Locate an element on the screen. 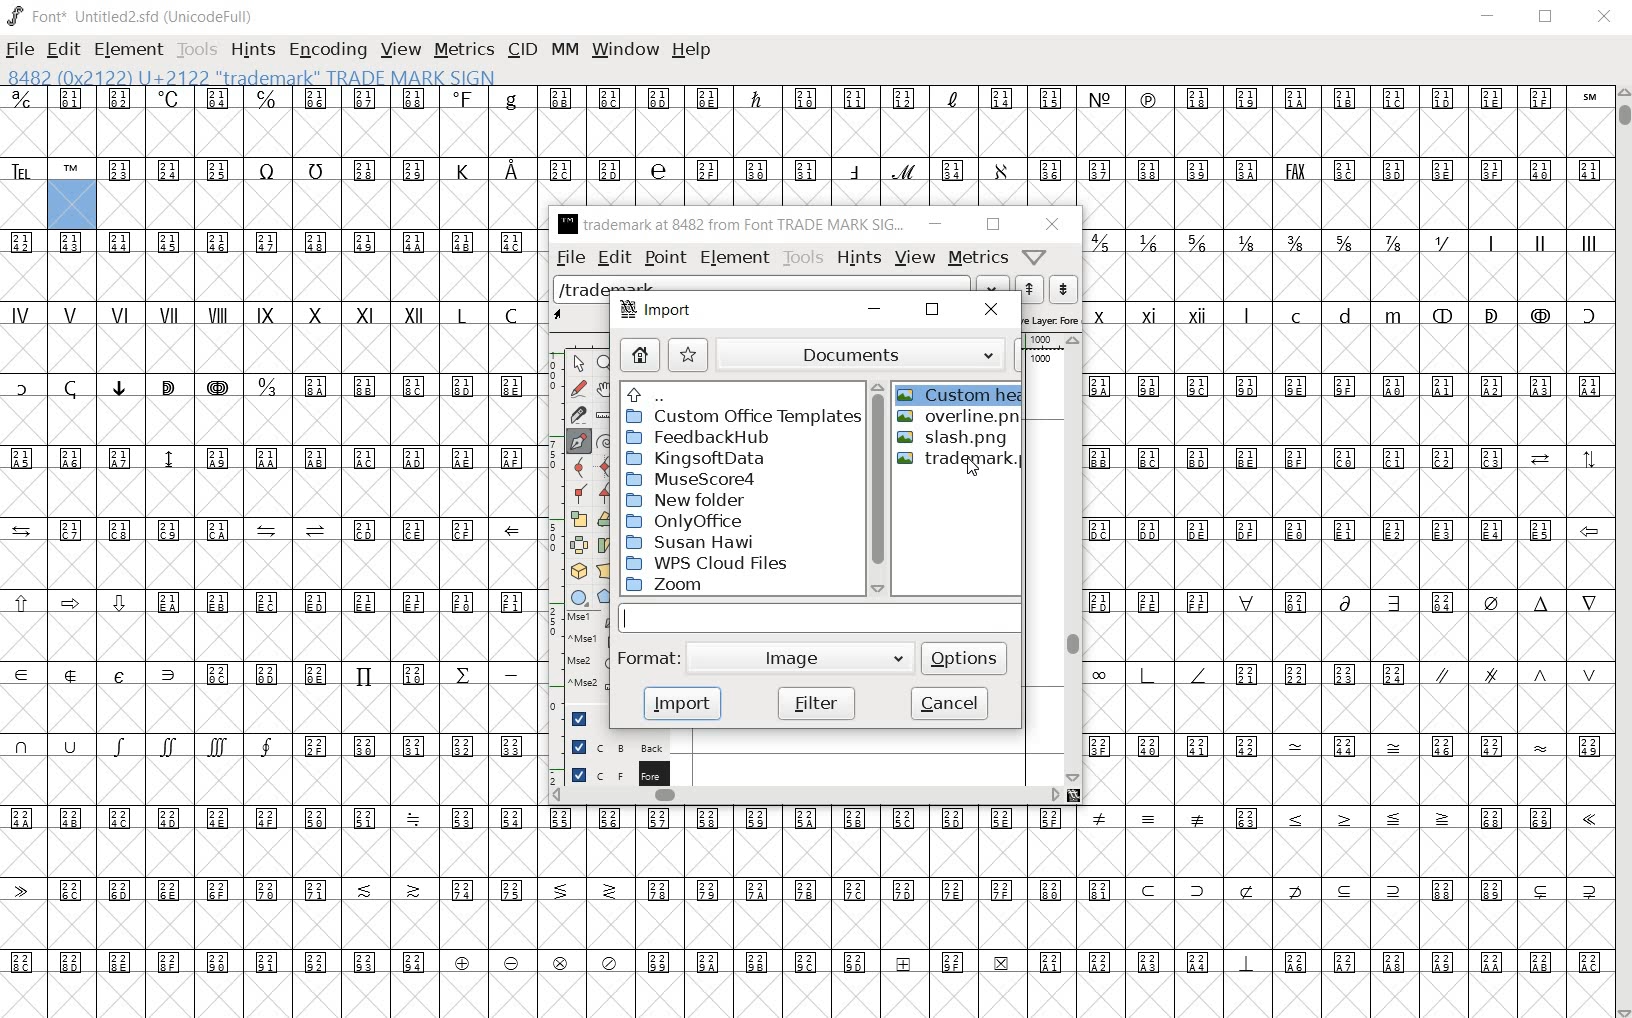  background is located at coordinates (611, 744).